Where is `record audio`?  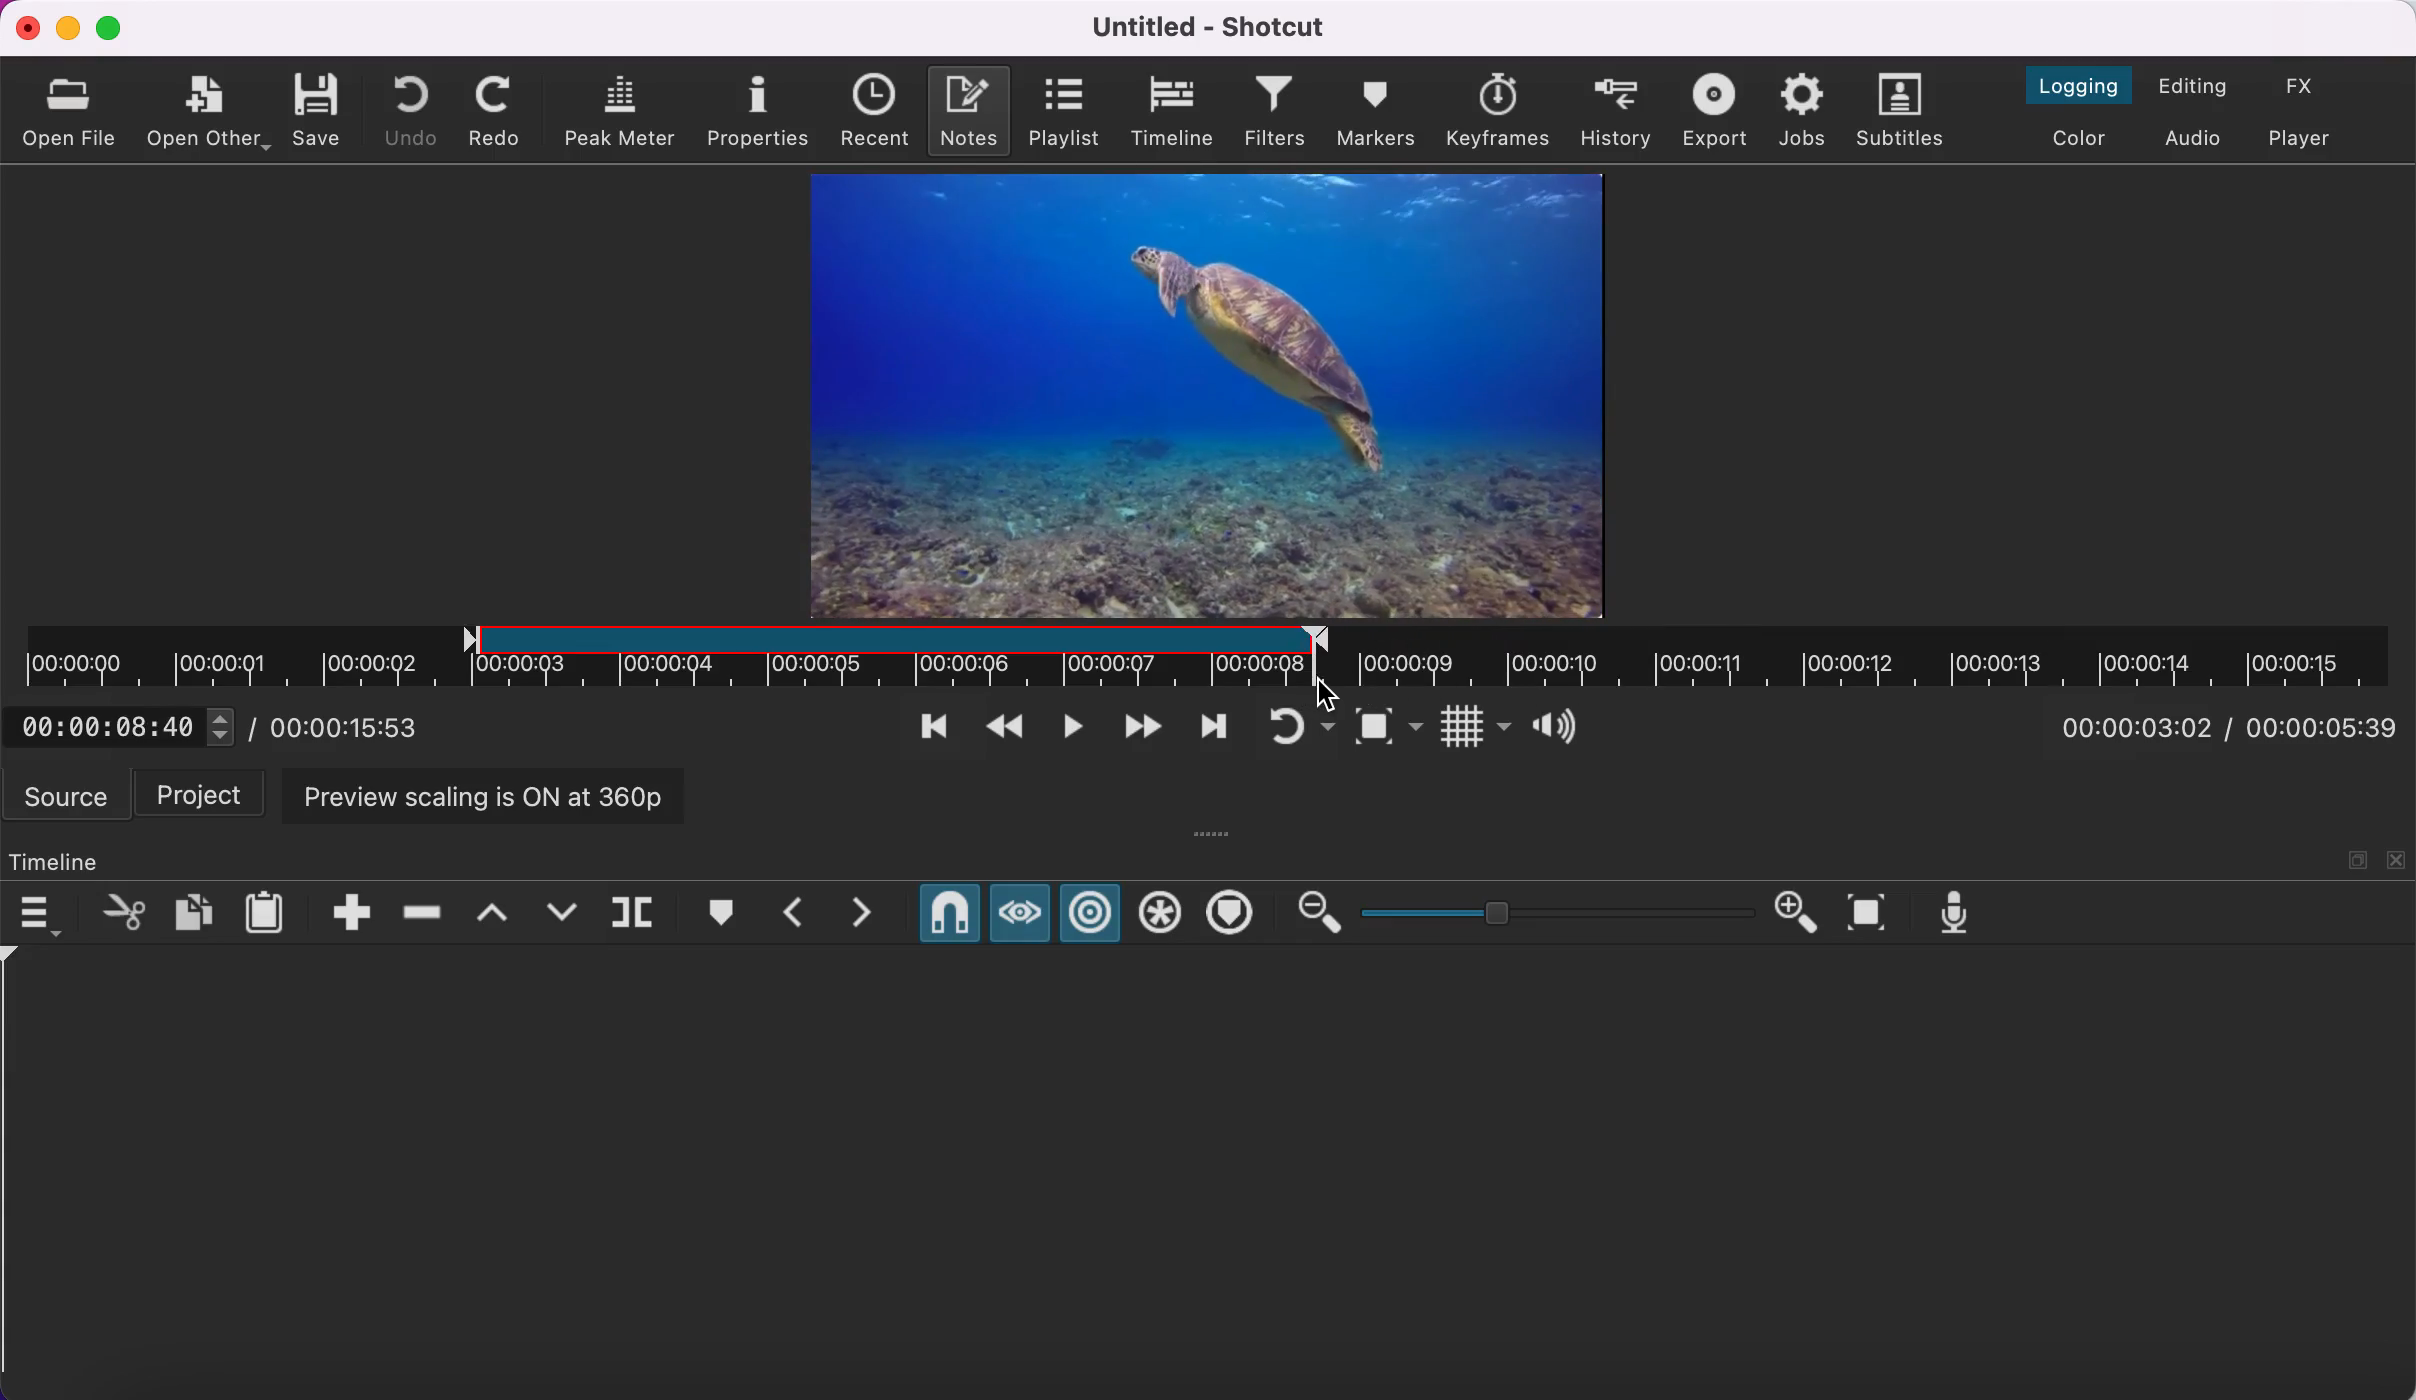 record audio is located at coordinates (1963, 915).